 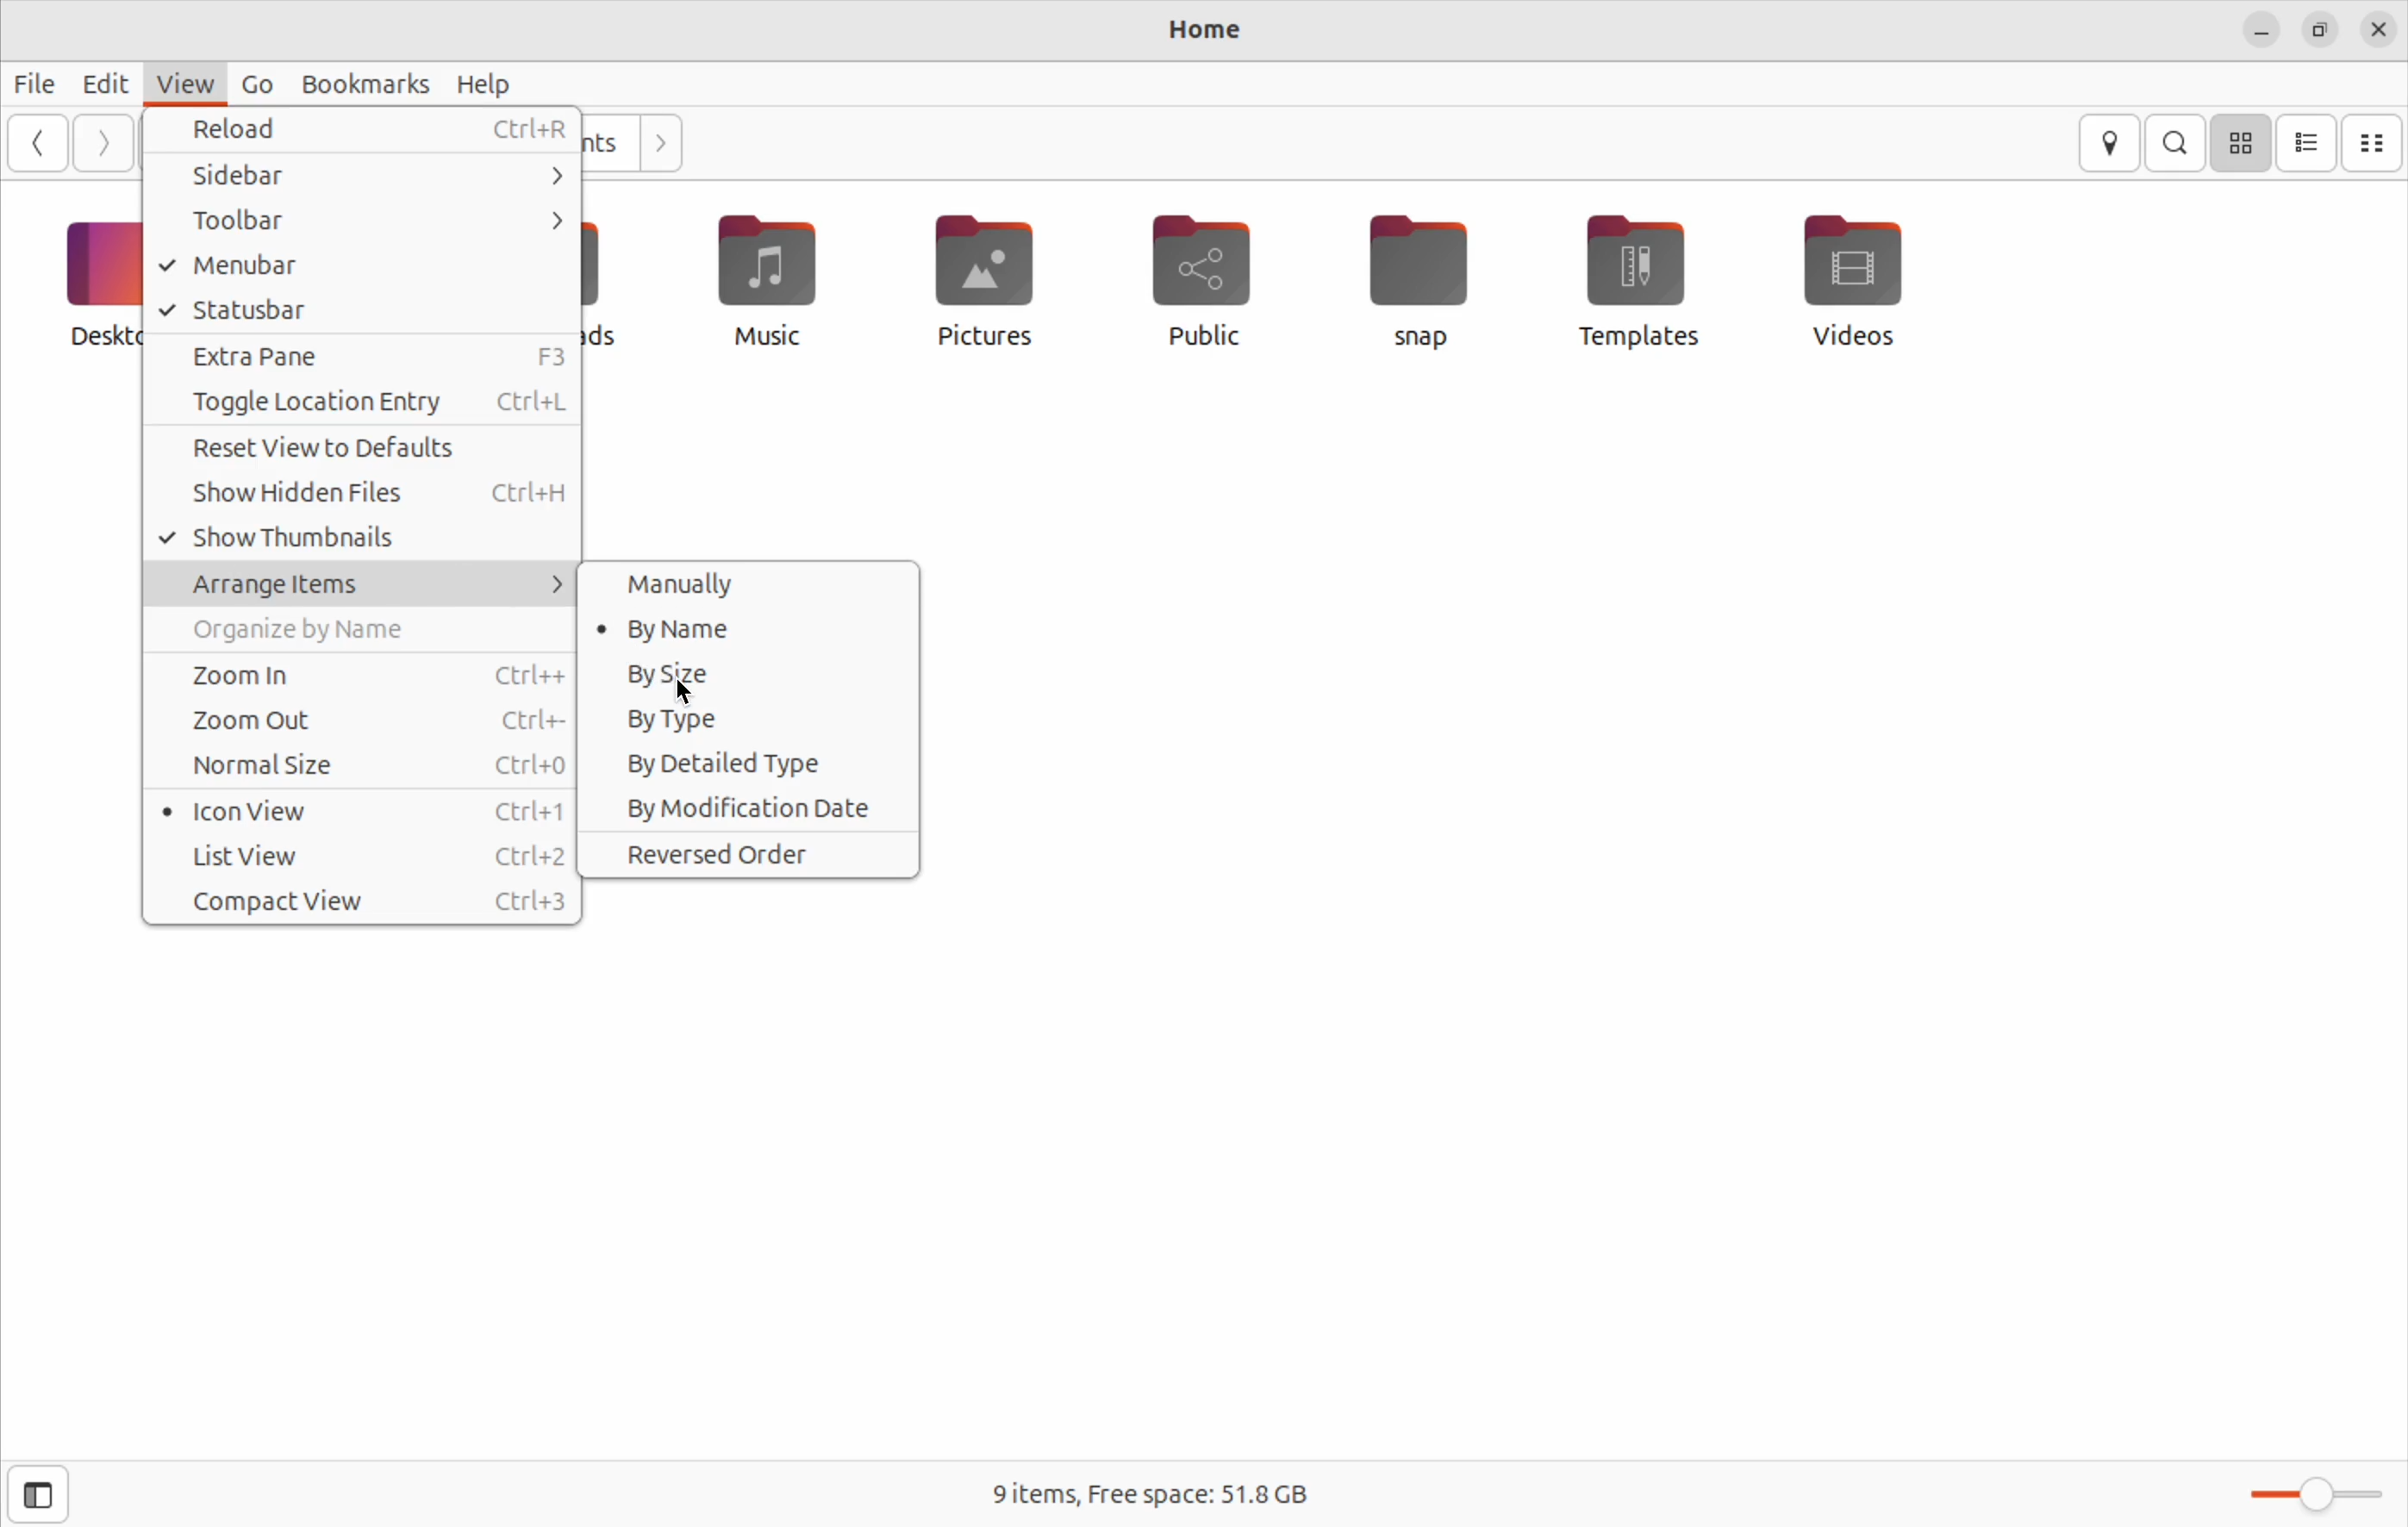 What do you see at coordinates (666, 146) in the screenshot?
I see `Go next` at bounding box center [666, 146].